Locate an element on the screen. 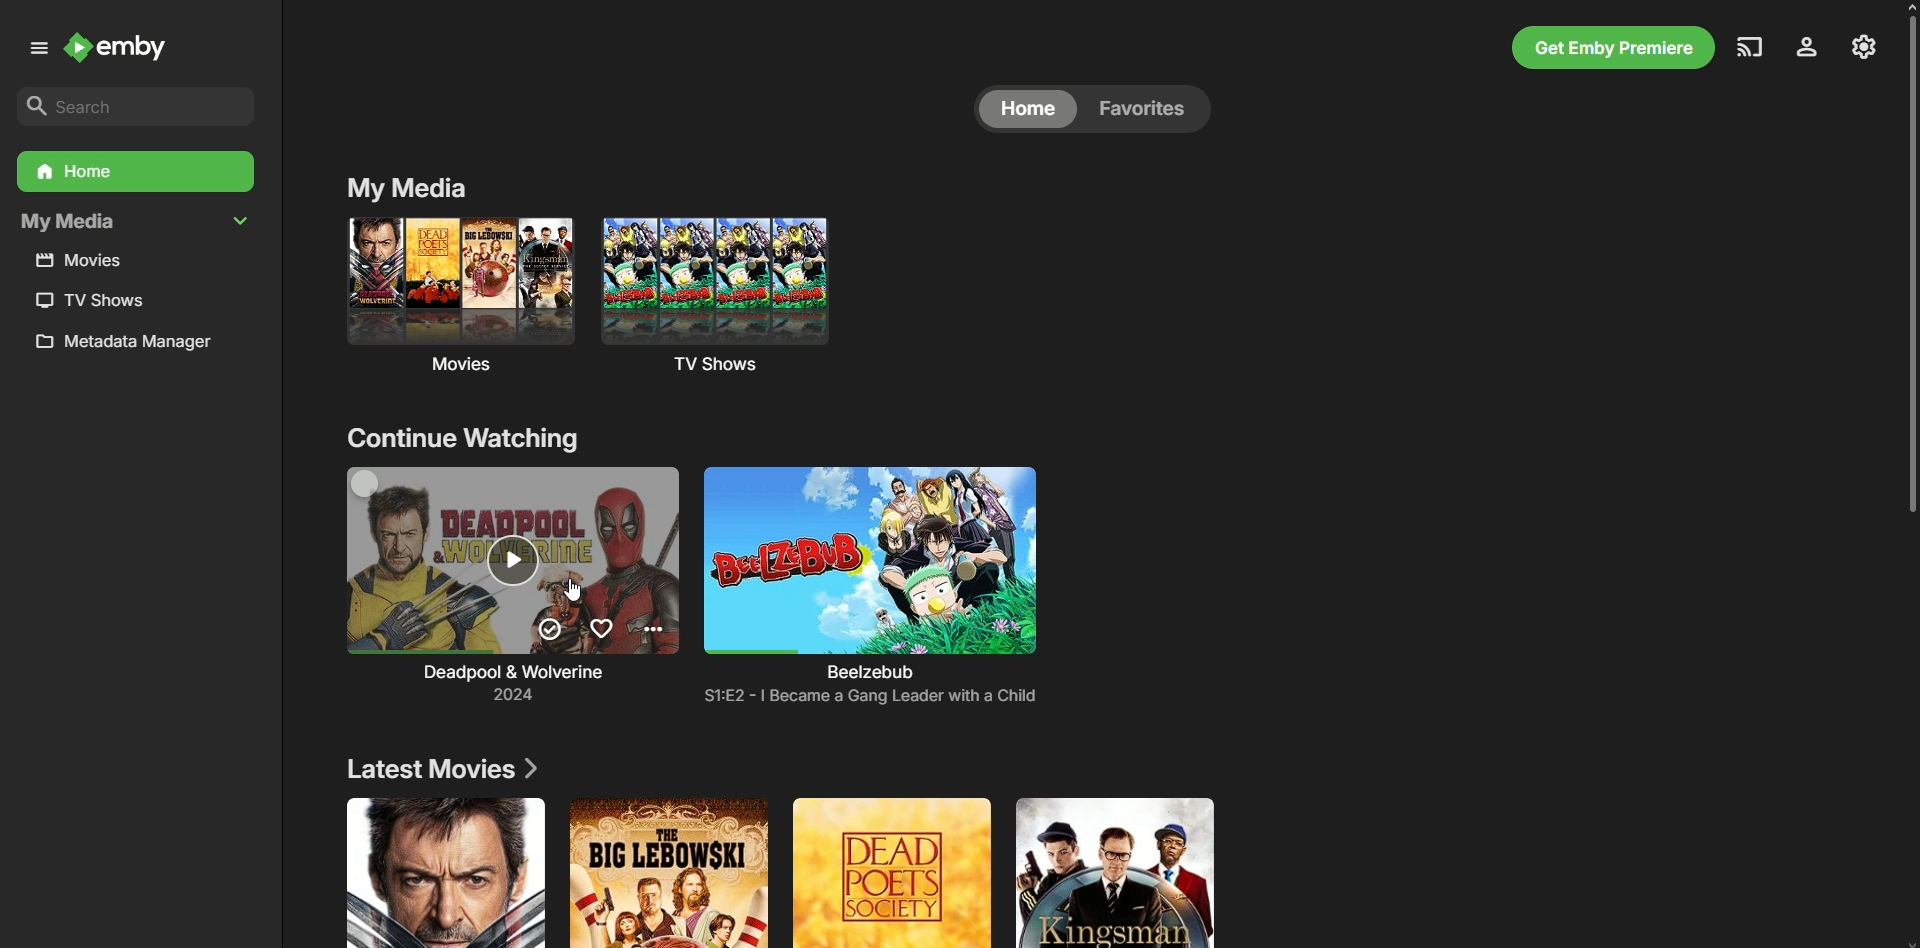  TV Shows is located at coordinates (87, 300).